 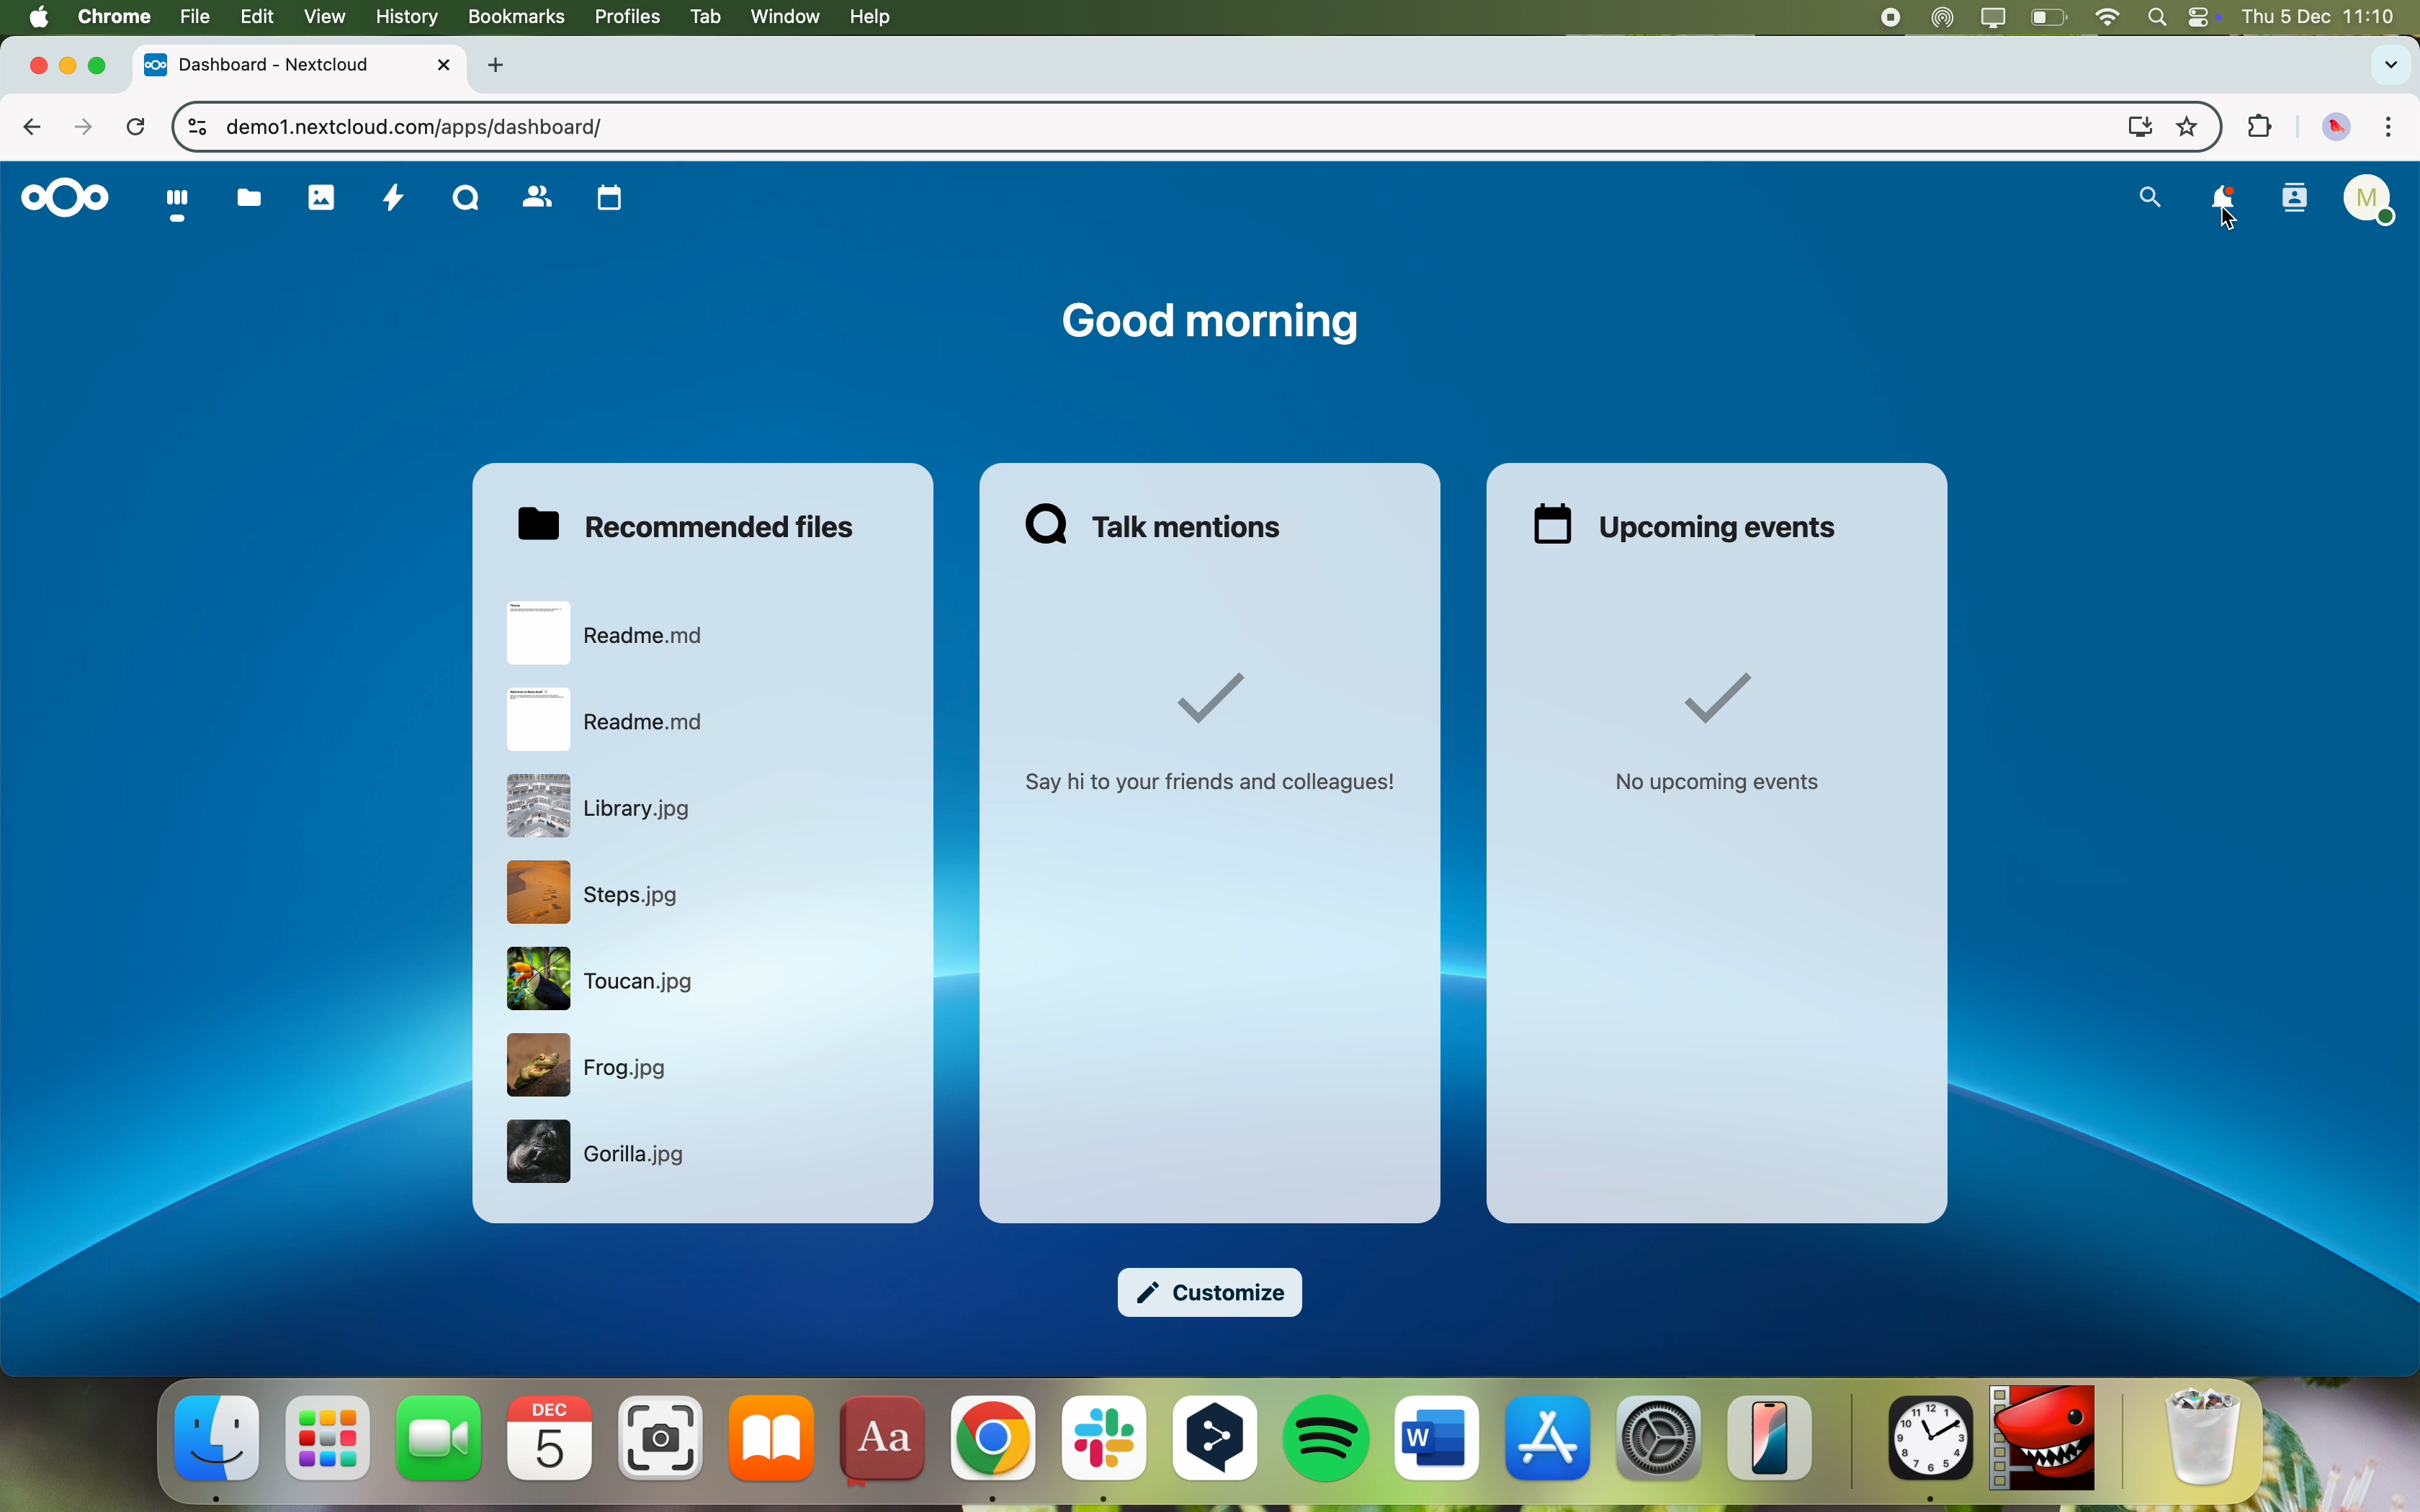 I want to click on launchpad, so click(x=328, y=1441).